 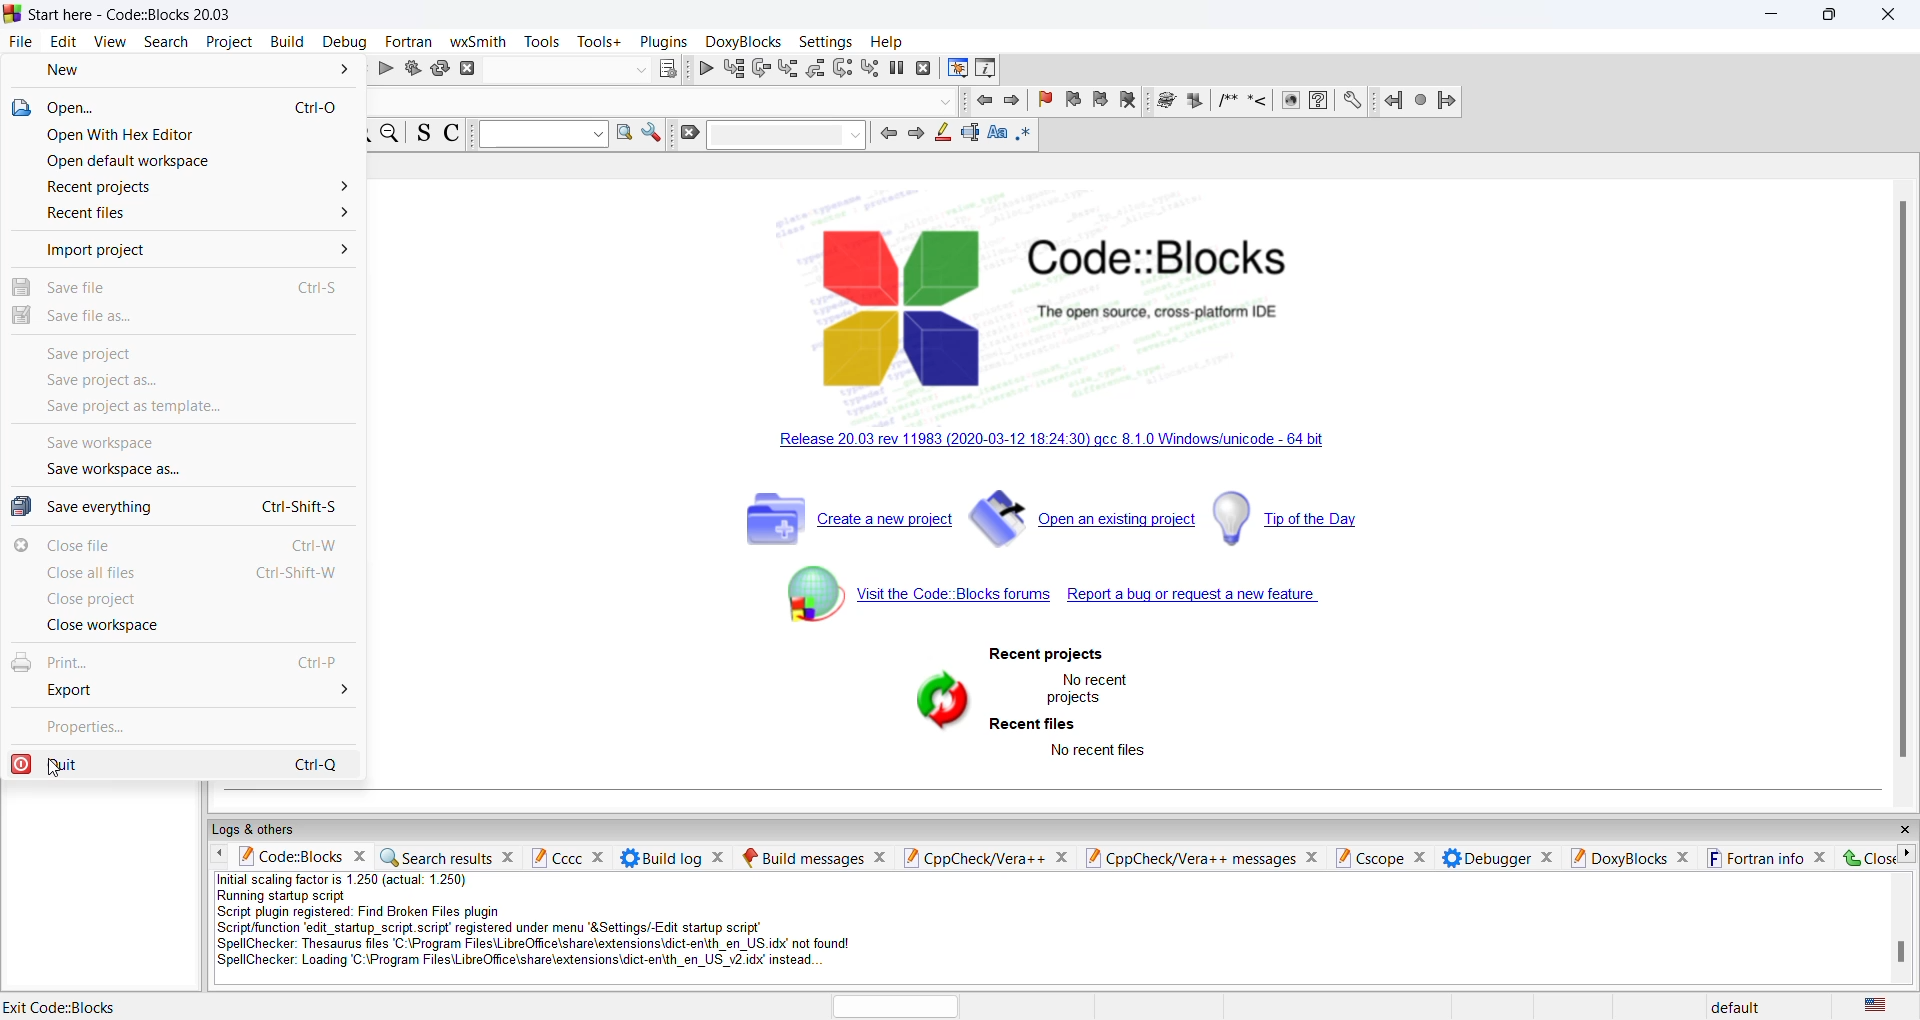 What do you see at coordinates (434, 857) in the screenshot?
I see `search result pane` at bounding box center [434, 857].